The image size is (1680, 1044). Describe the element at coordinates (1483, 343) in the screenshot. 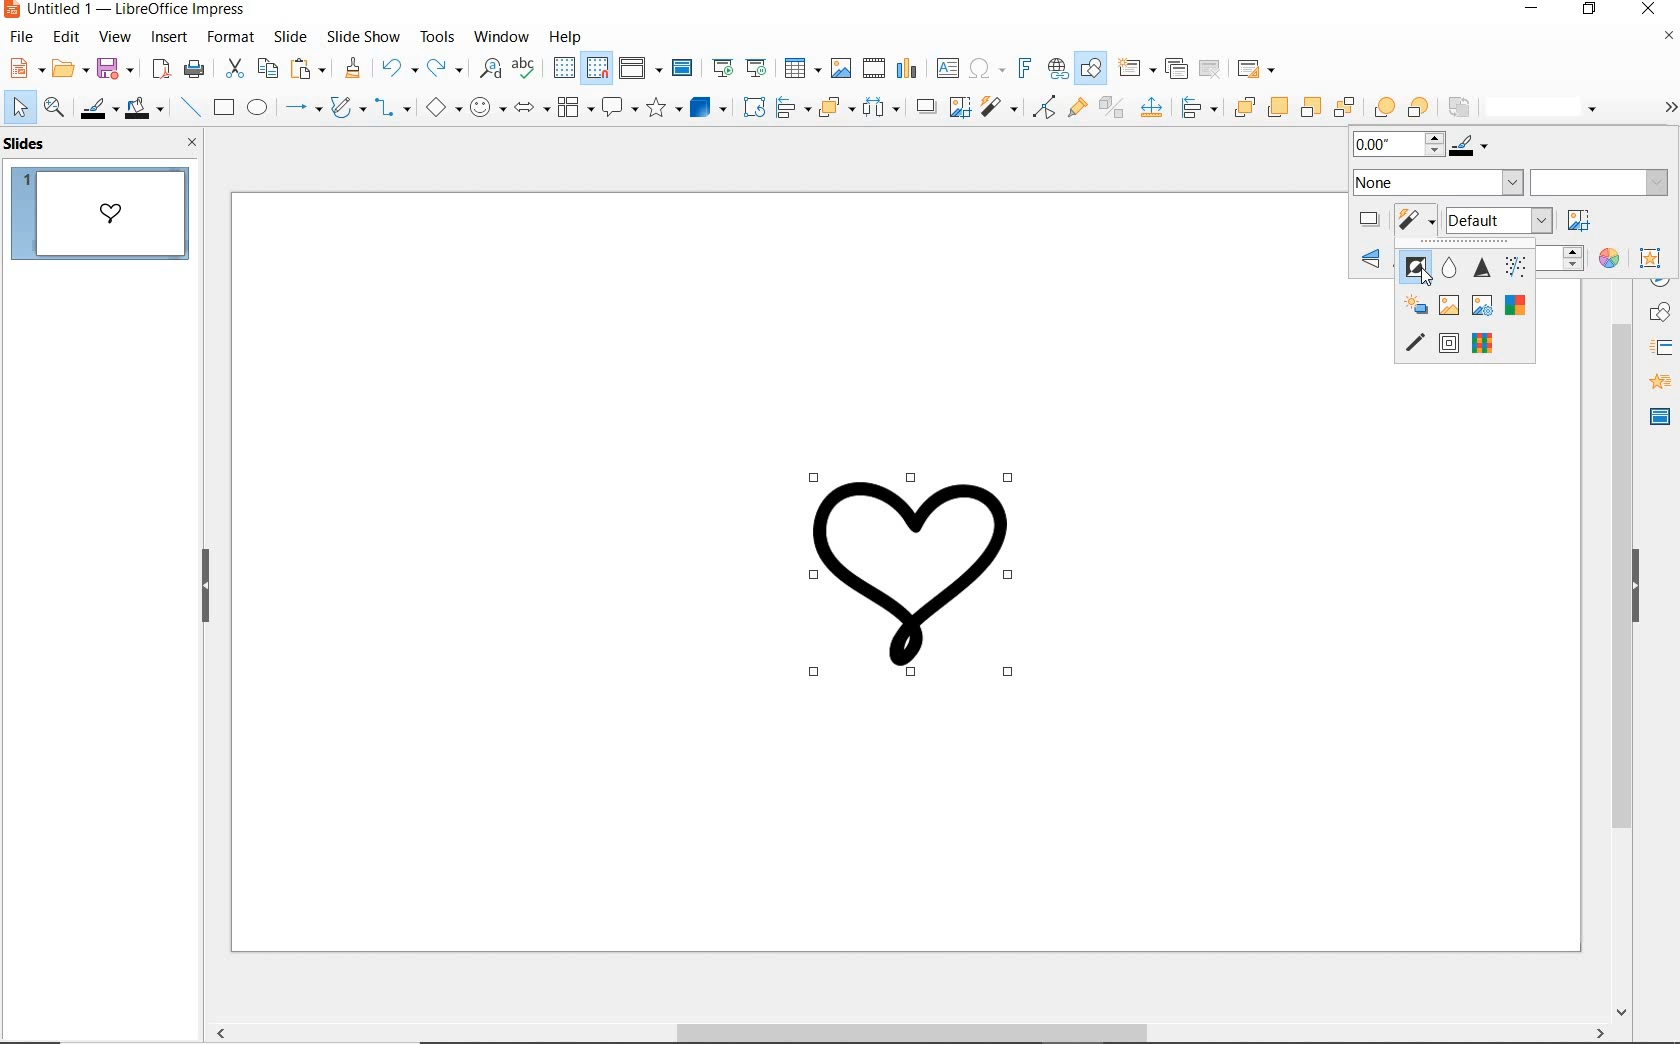

I see `mosaic` at that location.